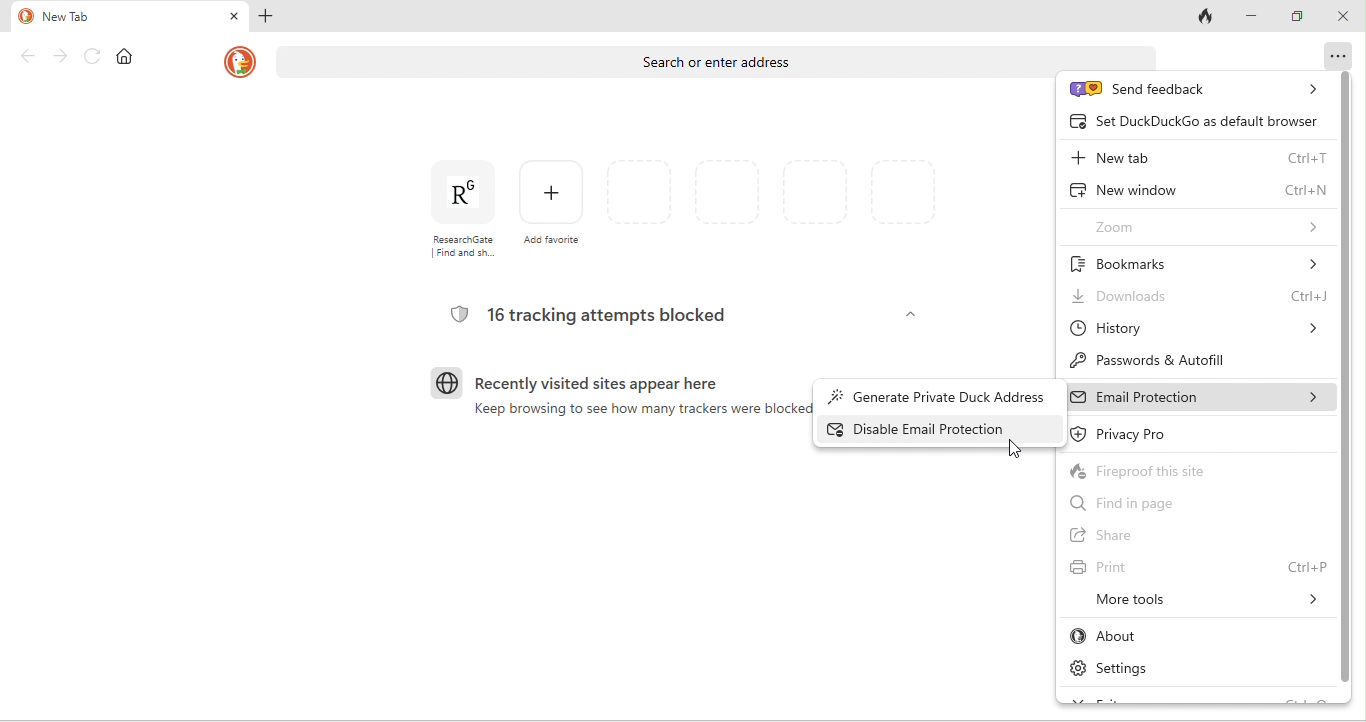 The width and height of the screenshot is (1366, 722). Describe the element at coordinates (594, 315) in the screenshot. I see `16 tracking attempts blocked` at that location.